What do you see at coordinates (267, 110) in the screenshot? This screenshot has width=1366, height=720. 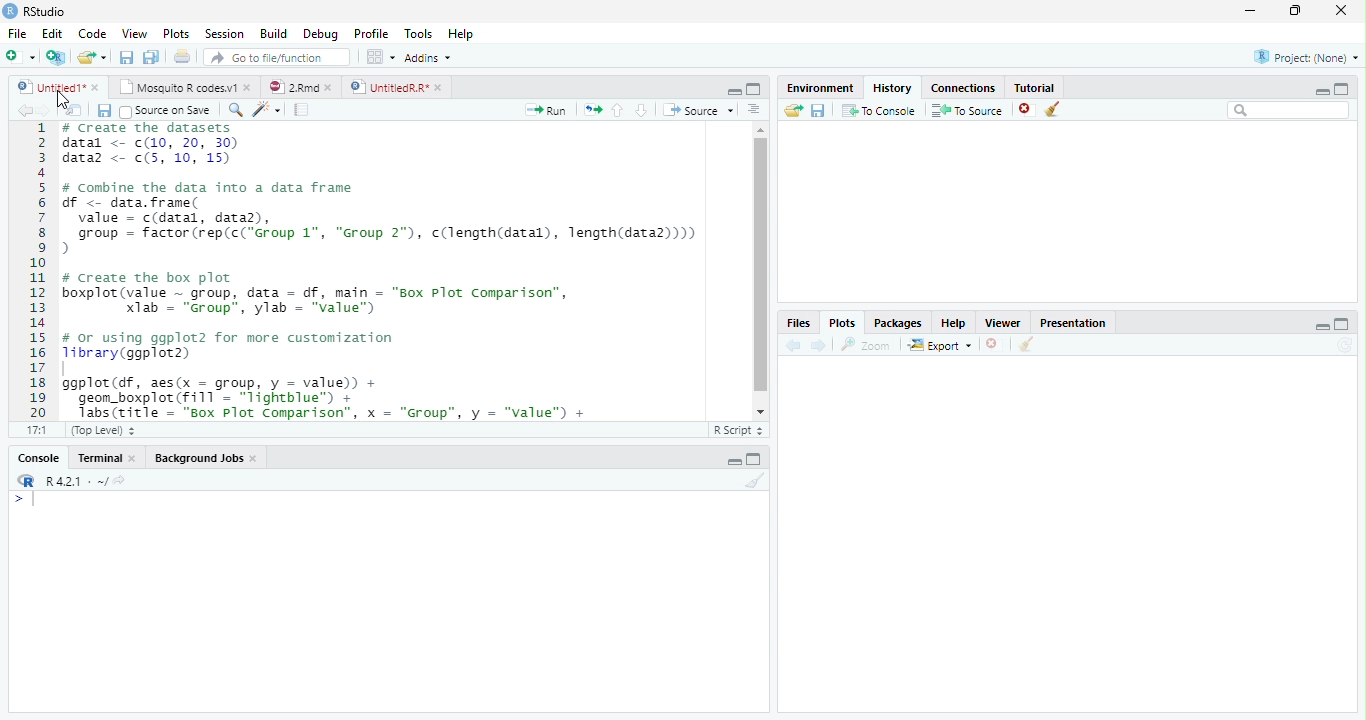 I see `Code tools` at bounding box center [267, 110].